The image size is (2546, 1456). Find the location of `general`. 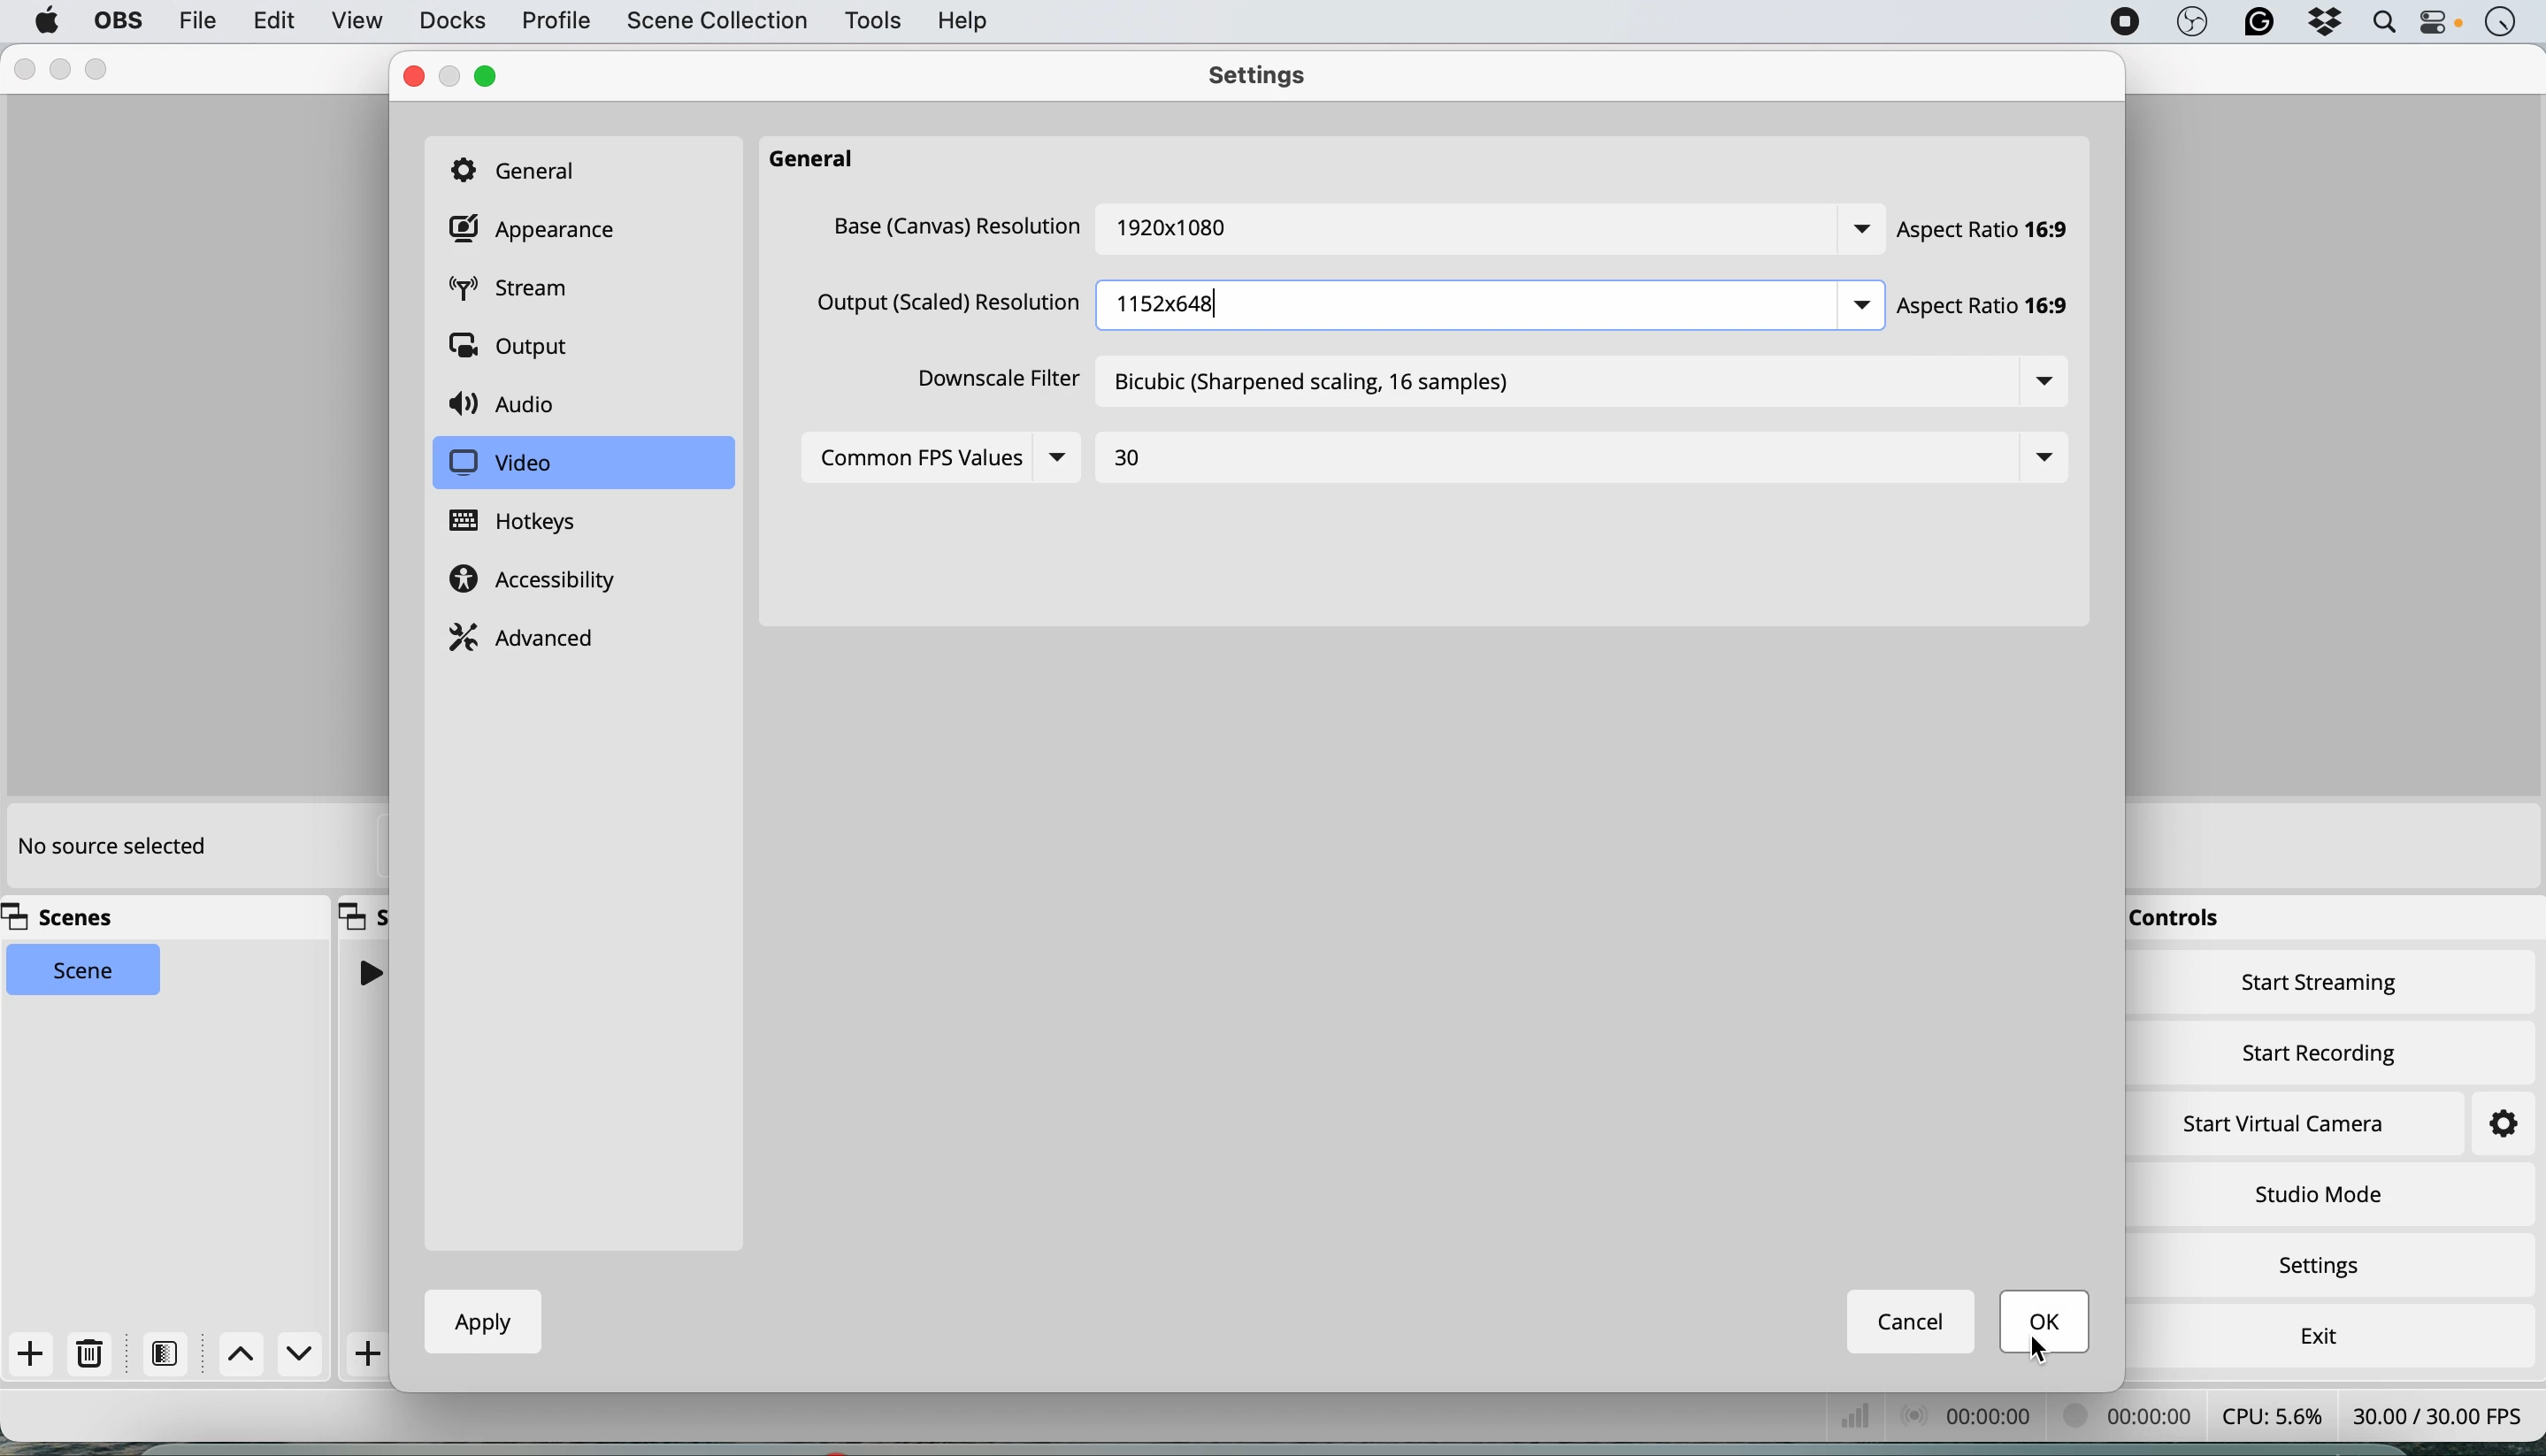

general is located at coordinates (822, 160).